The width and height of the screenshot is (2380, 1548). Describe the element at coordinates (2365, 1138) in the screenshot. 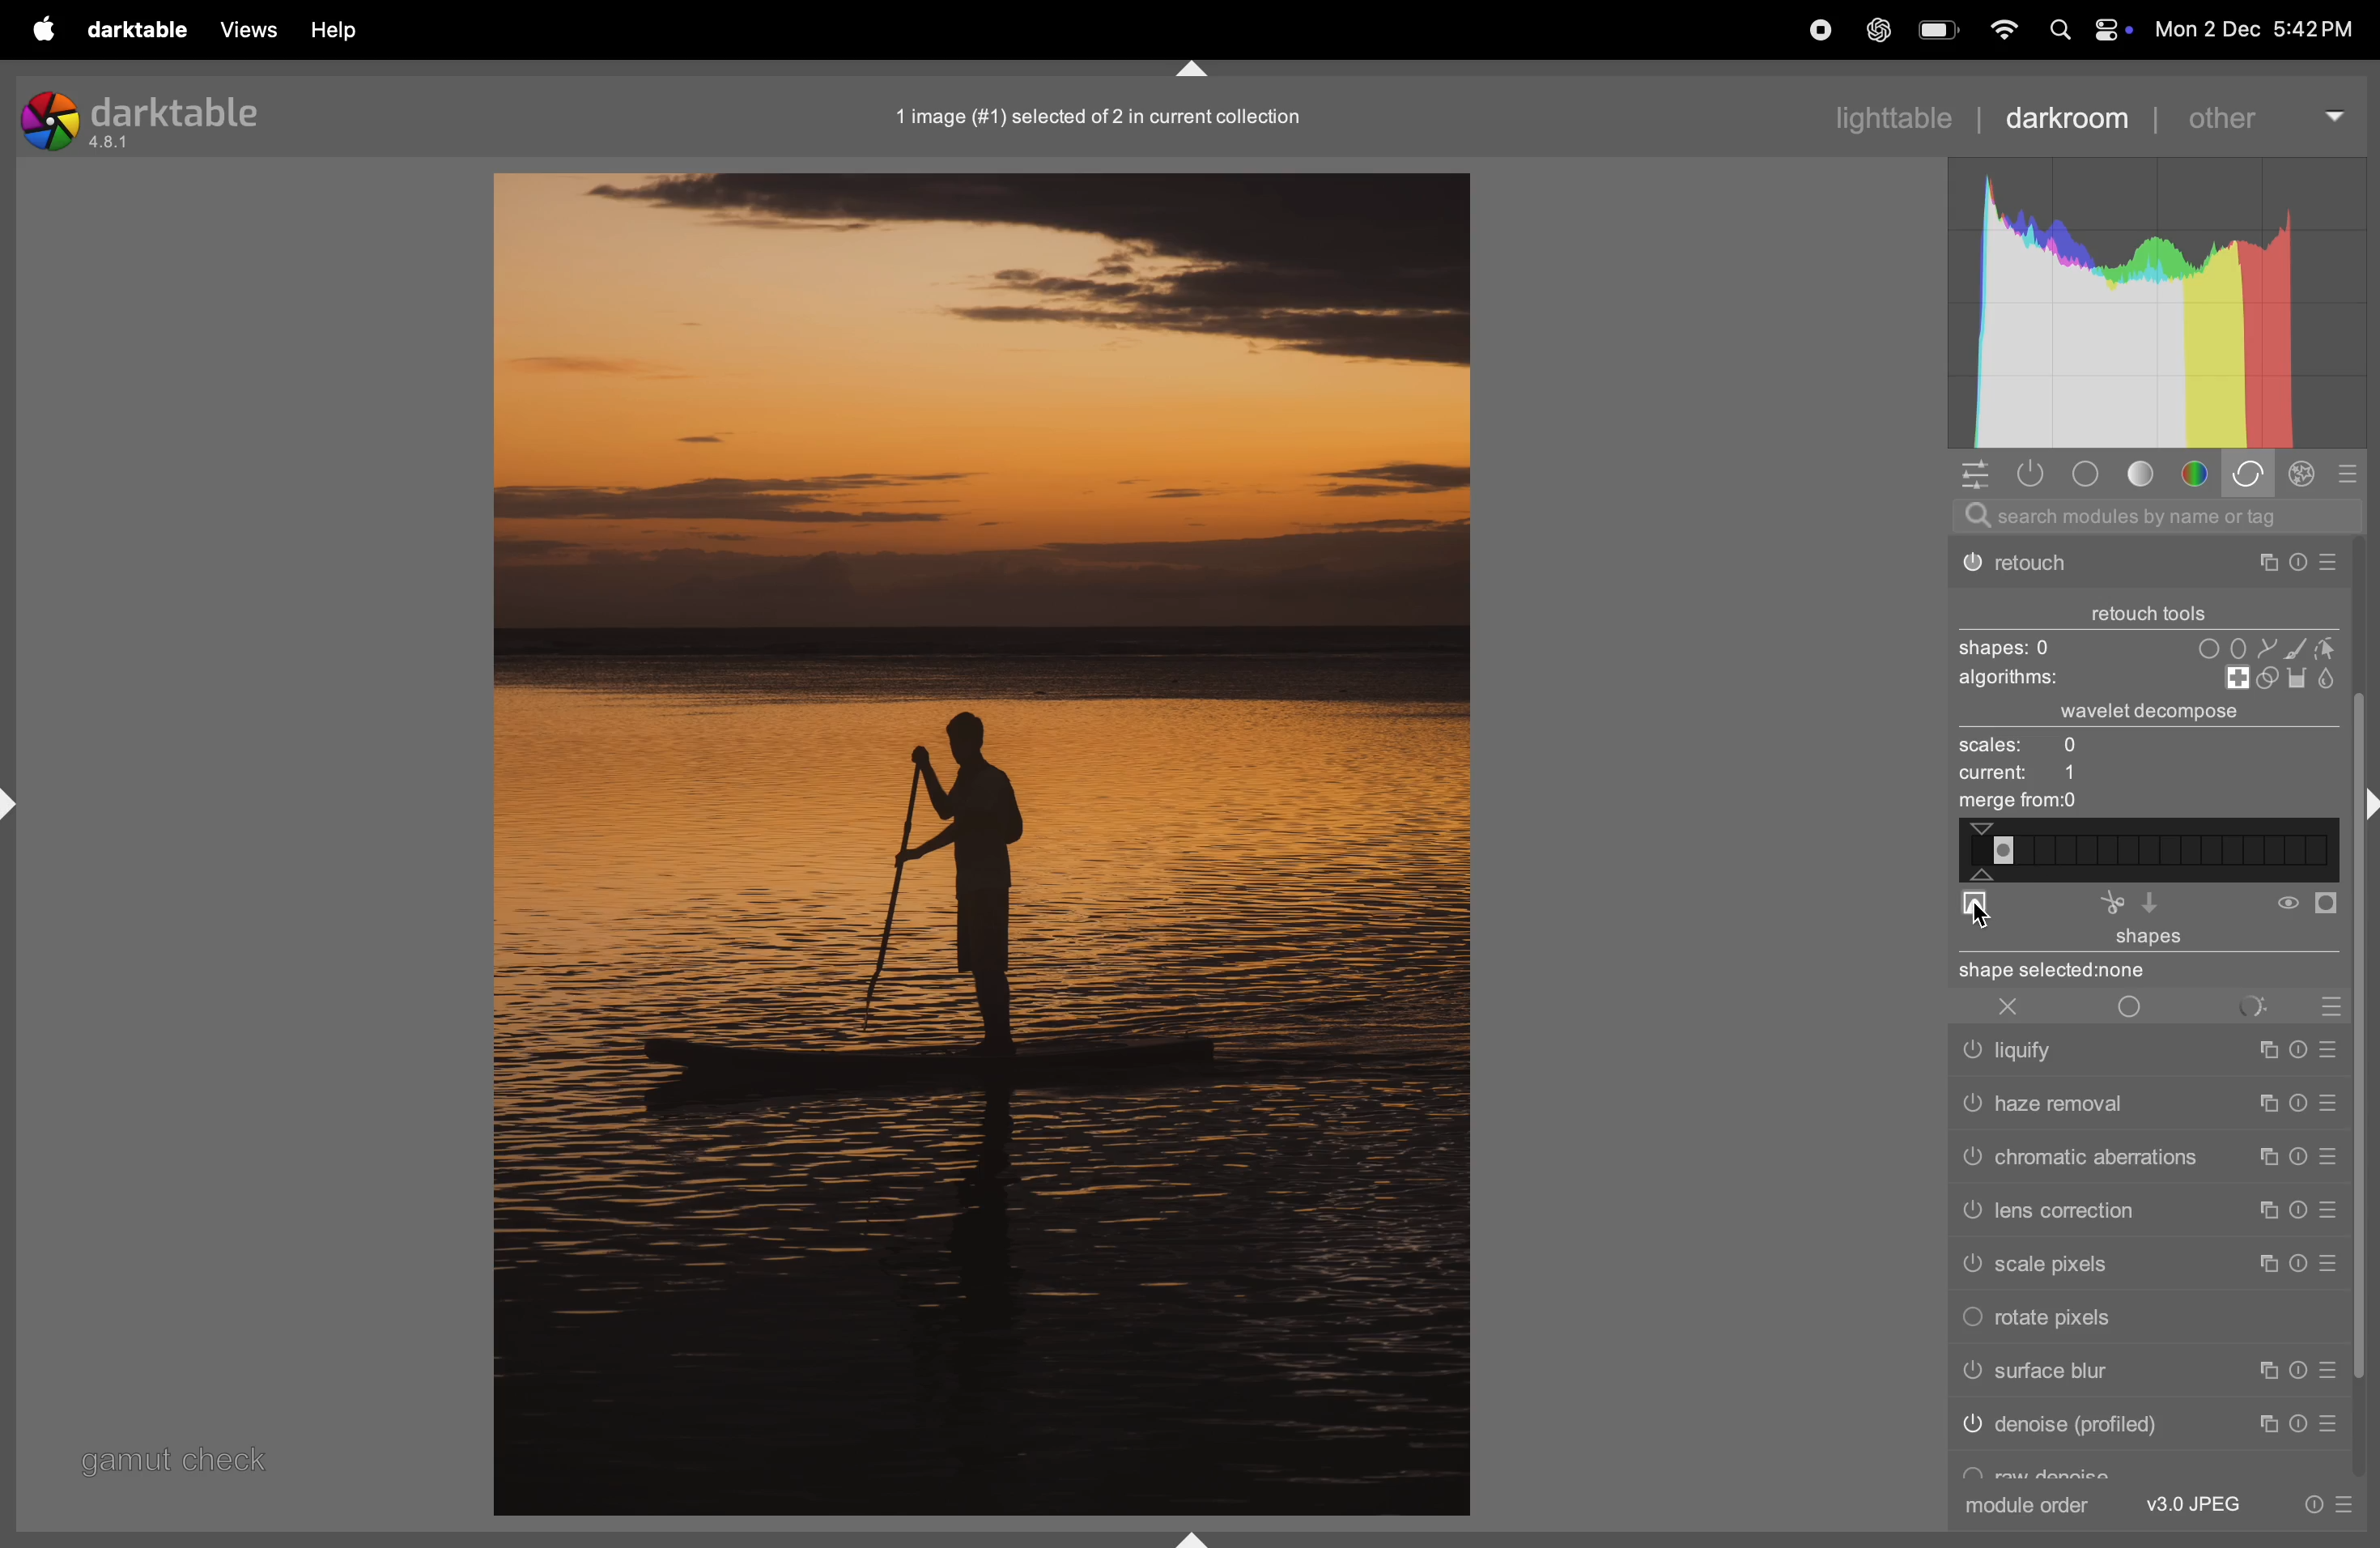

I see `Scrollbar` at that location.